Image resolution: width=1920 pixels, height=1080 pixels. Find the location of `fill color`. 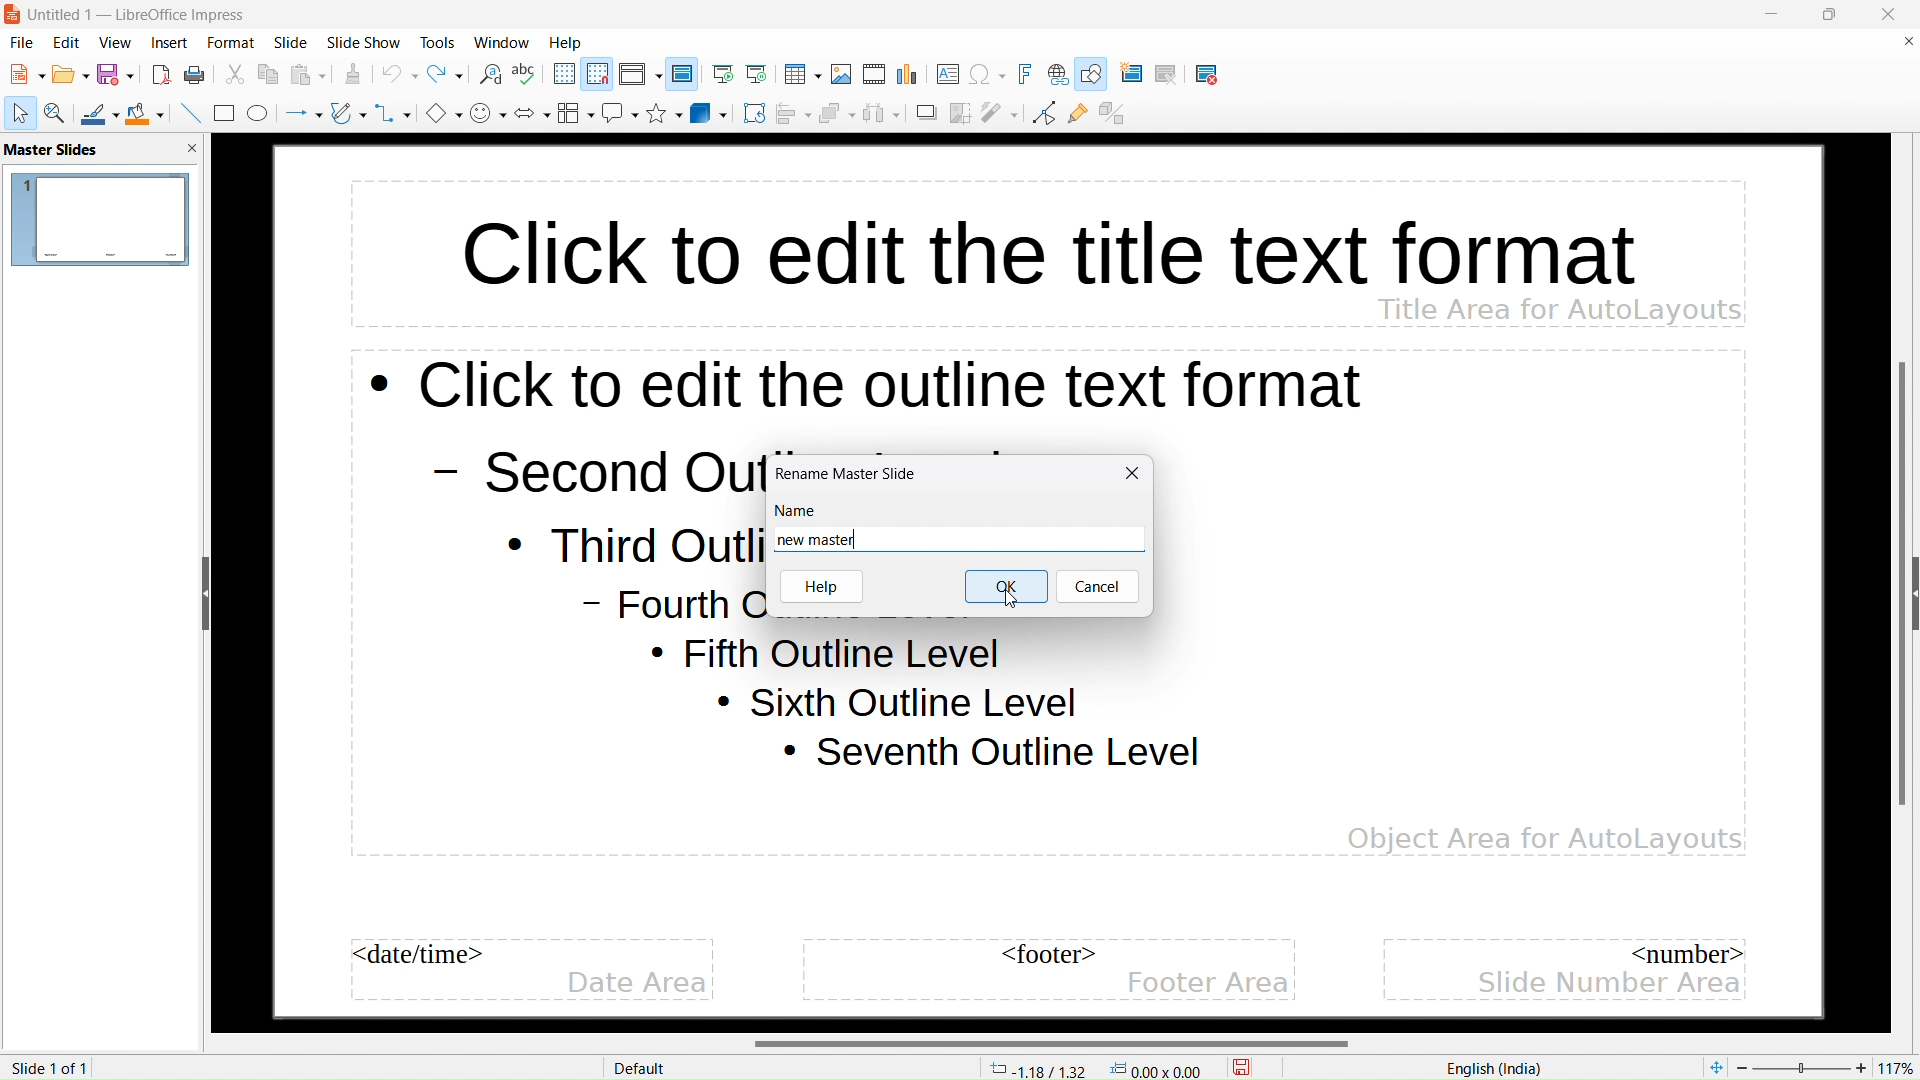

fill color is located at coordinates (147, 114).